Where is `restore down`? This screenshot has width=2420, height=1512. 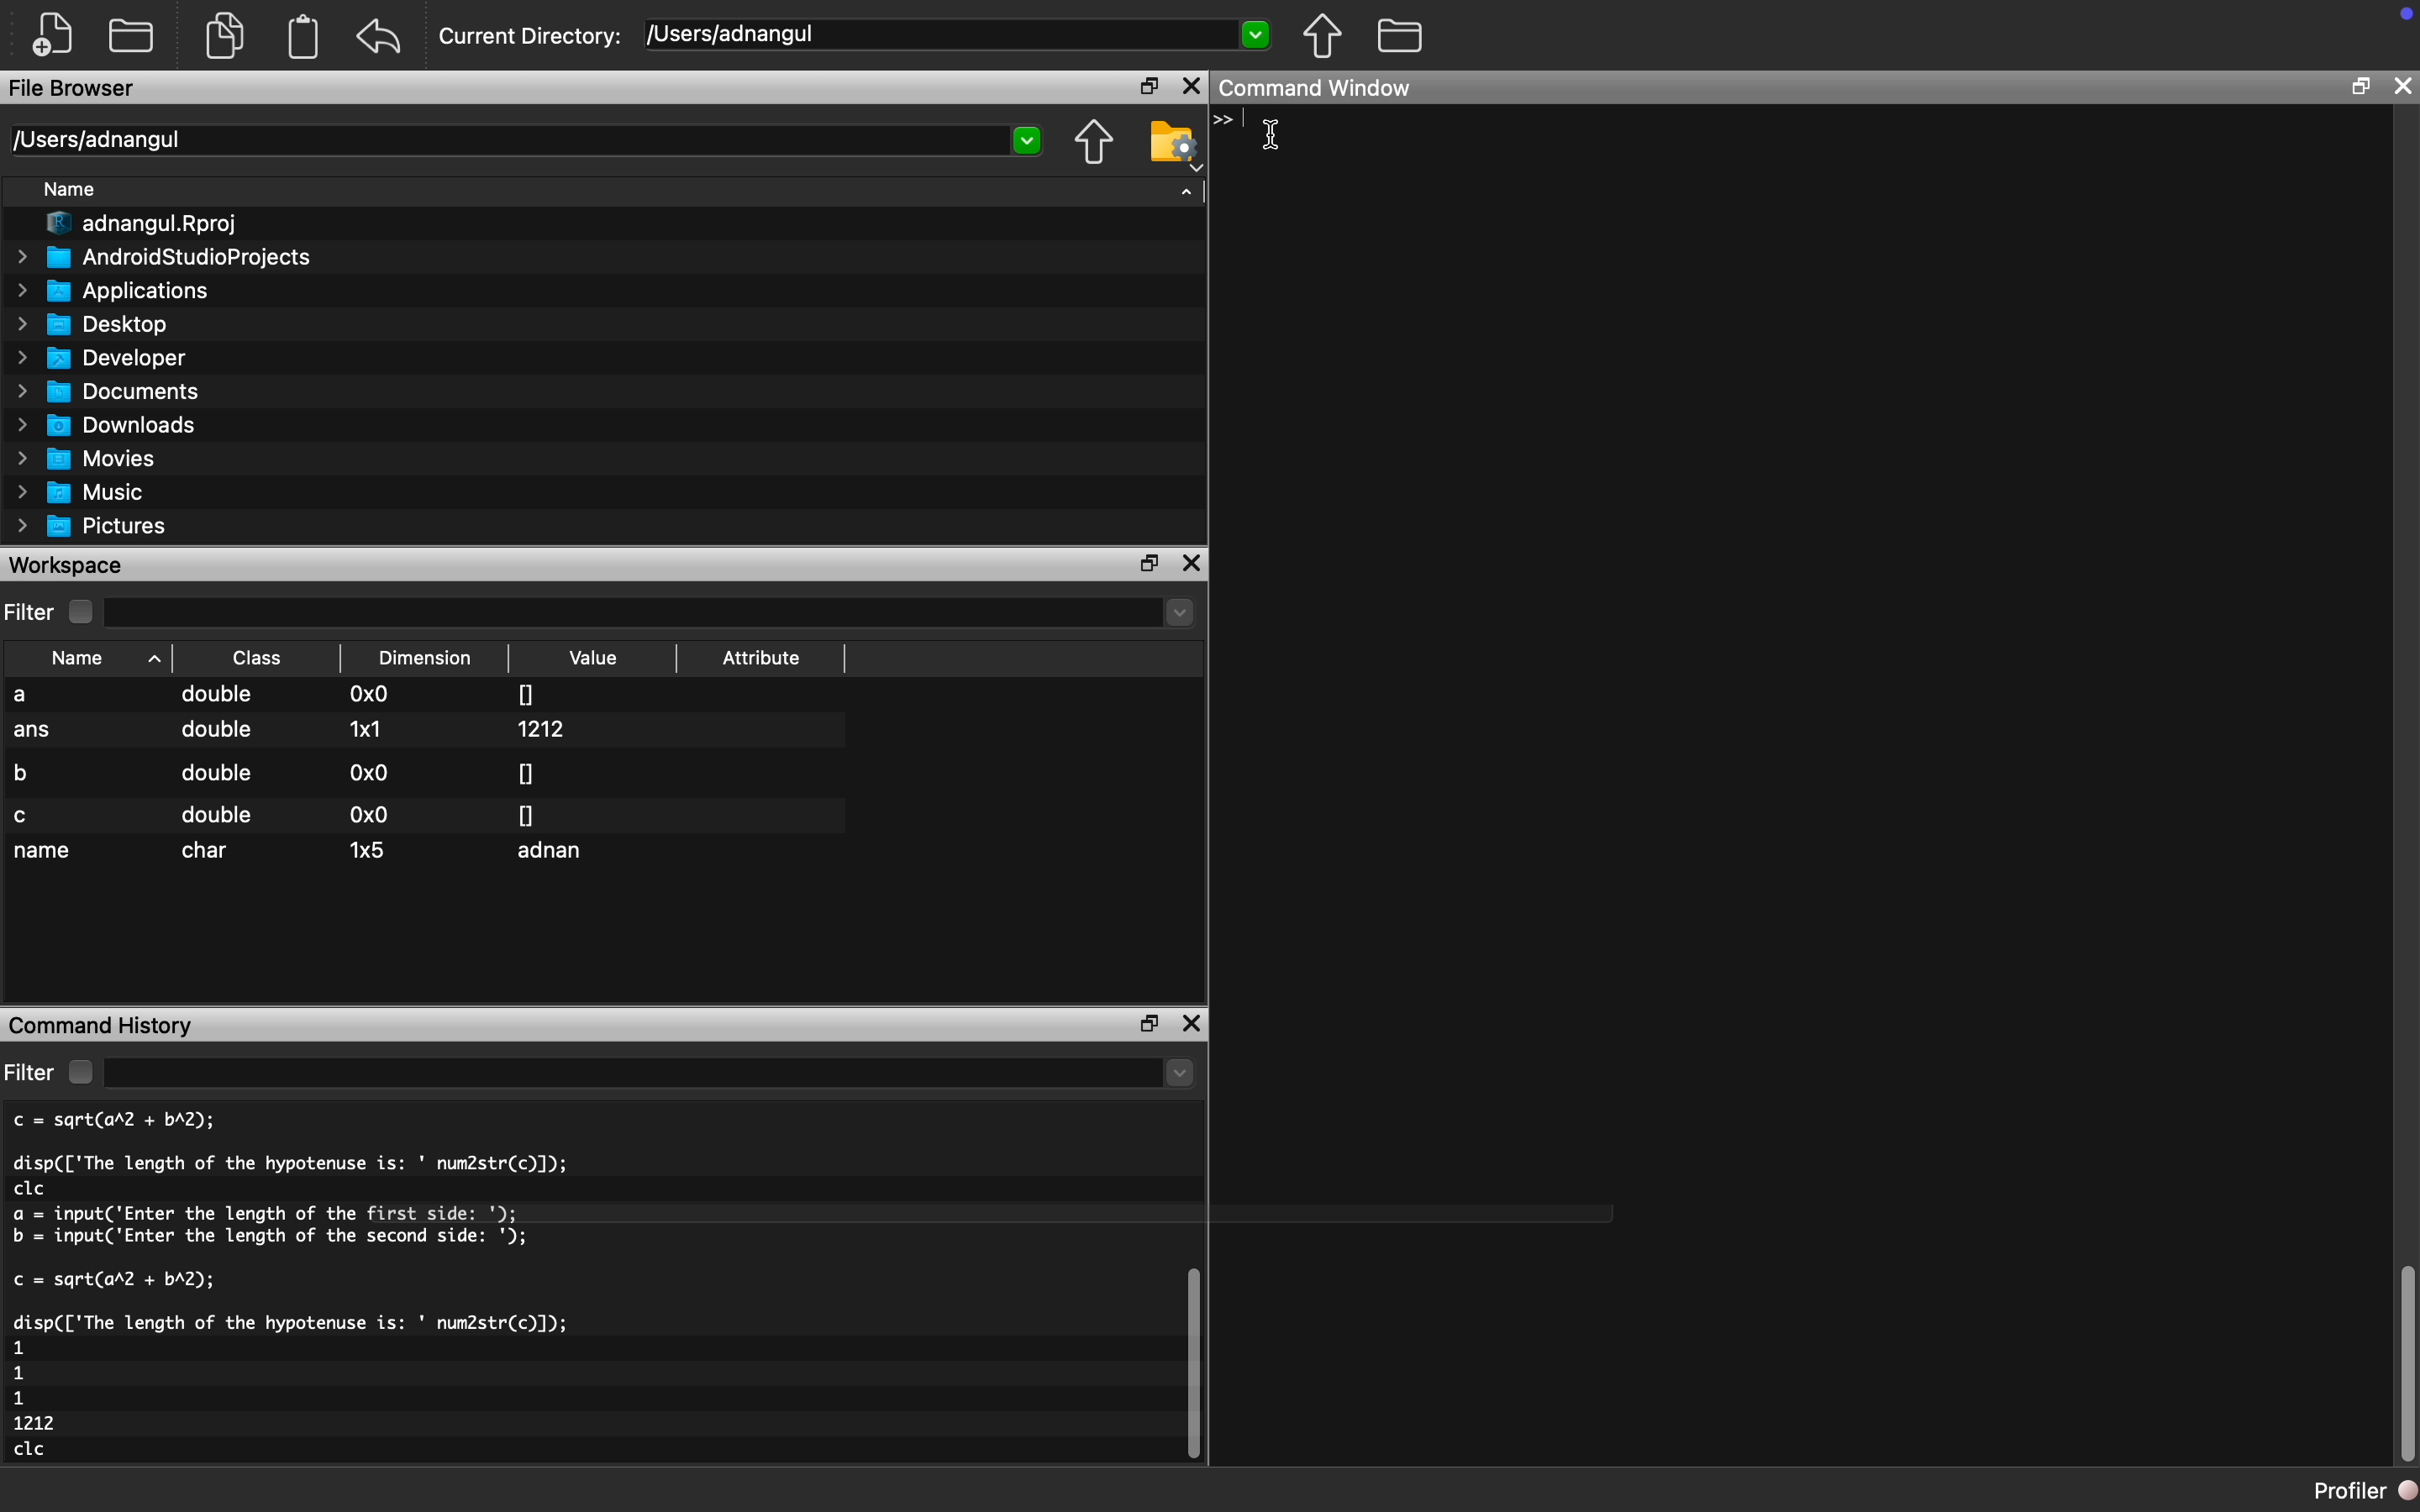
restore down is located at coordinates (1143, 1023).